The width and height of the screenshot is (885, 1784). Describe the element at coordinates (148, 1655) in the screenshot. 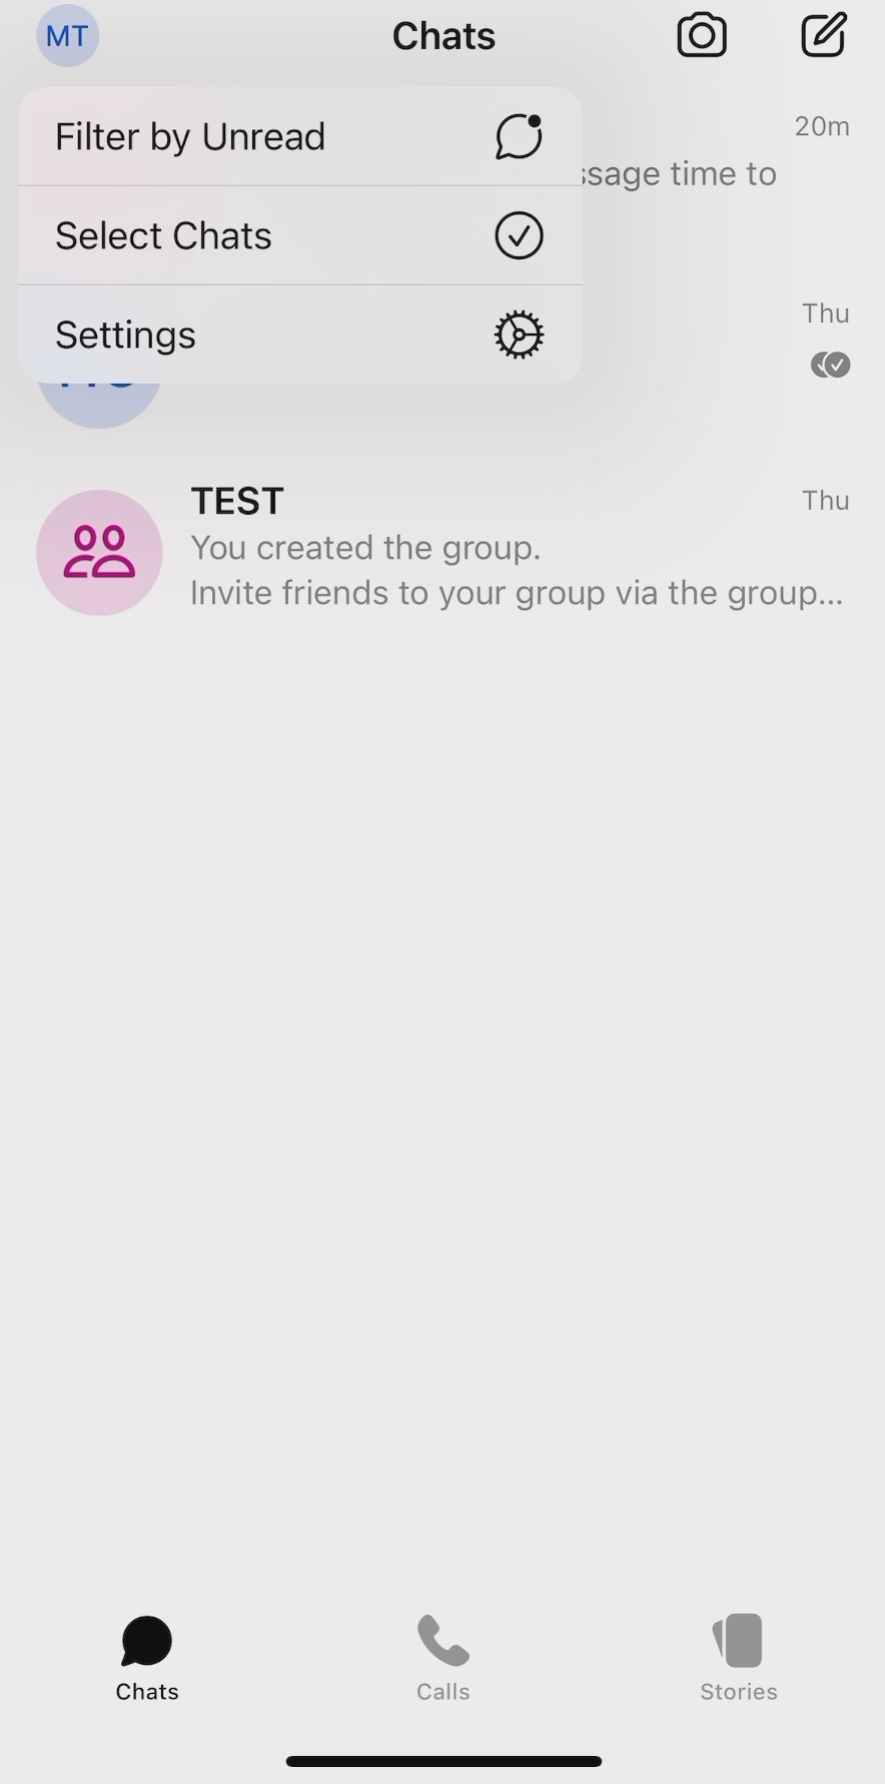

I see `chats` at that location.